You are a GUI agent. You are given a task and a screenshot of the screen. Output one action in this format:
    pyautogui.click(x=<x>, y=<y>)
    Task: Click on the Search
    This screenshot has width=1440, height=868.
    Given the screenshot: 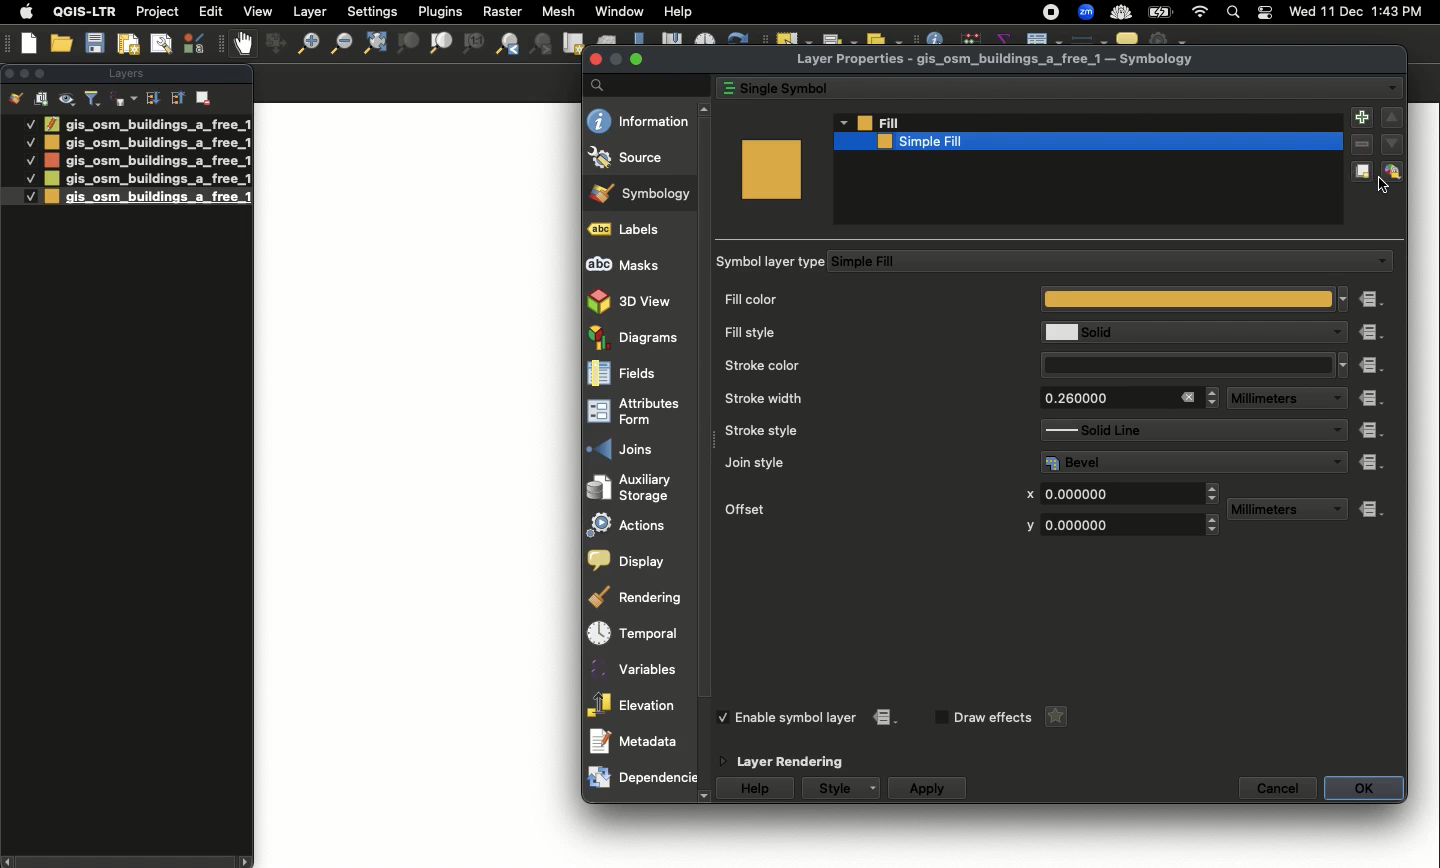 What is the action you would take?
    pyautogui.click(x=1231, y=14)
    